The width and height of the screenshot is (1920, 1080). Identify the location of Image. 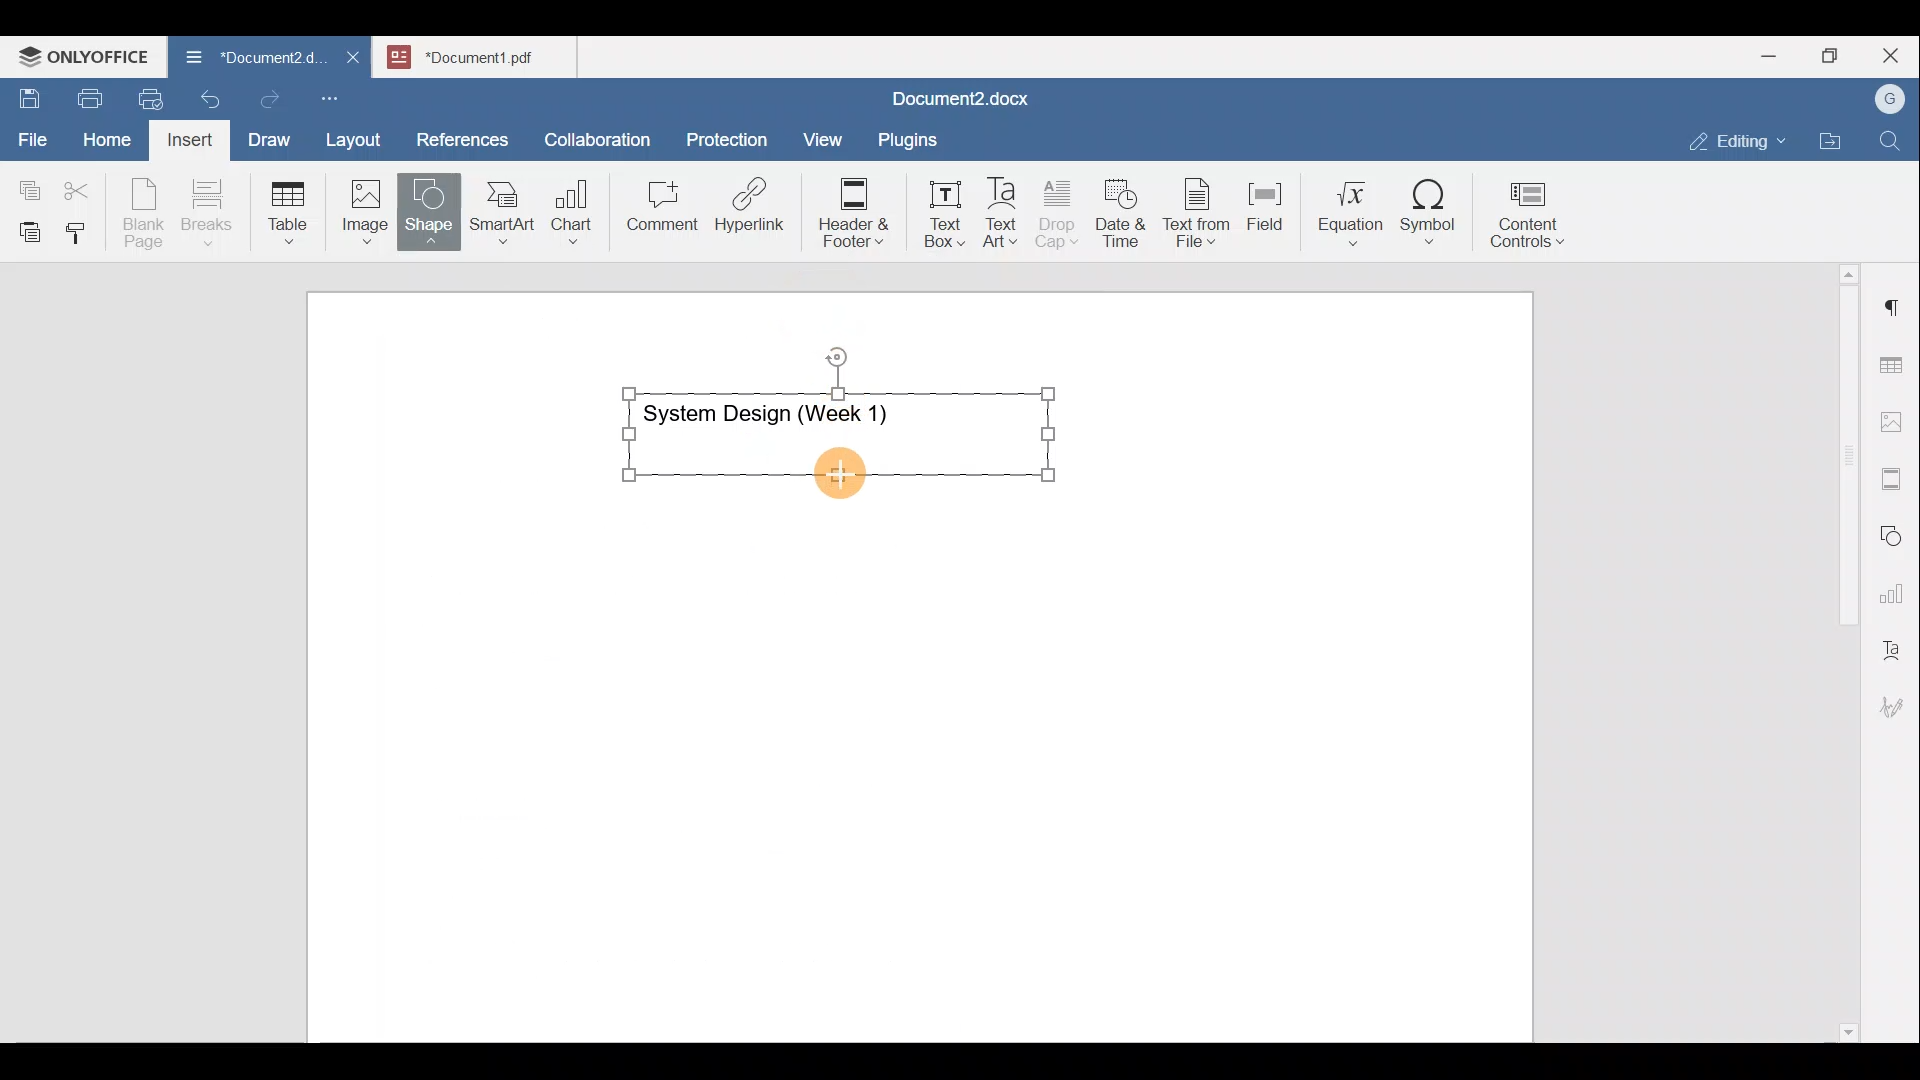
(371, 205).